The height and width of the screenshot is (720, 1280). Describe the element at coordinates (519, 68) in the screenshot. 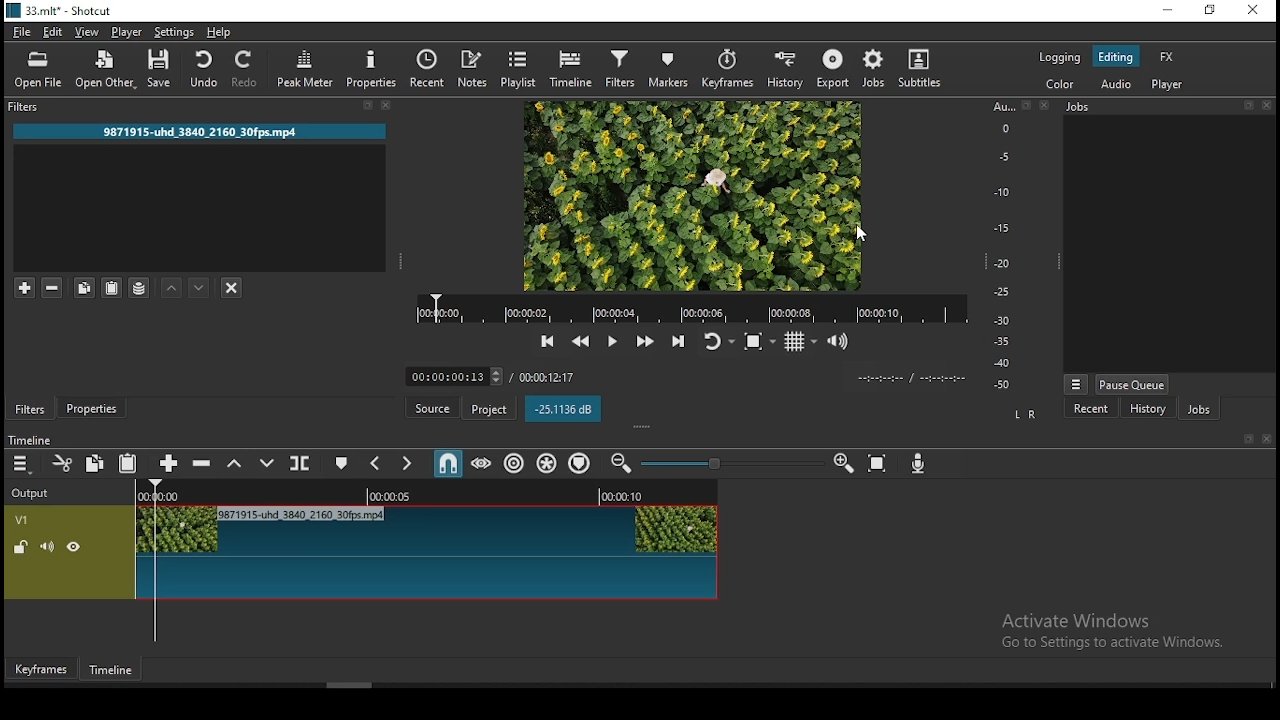

I see `playlist` at that location.